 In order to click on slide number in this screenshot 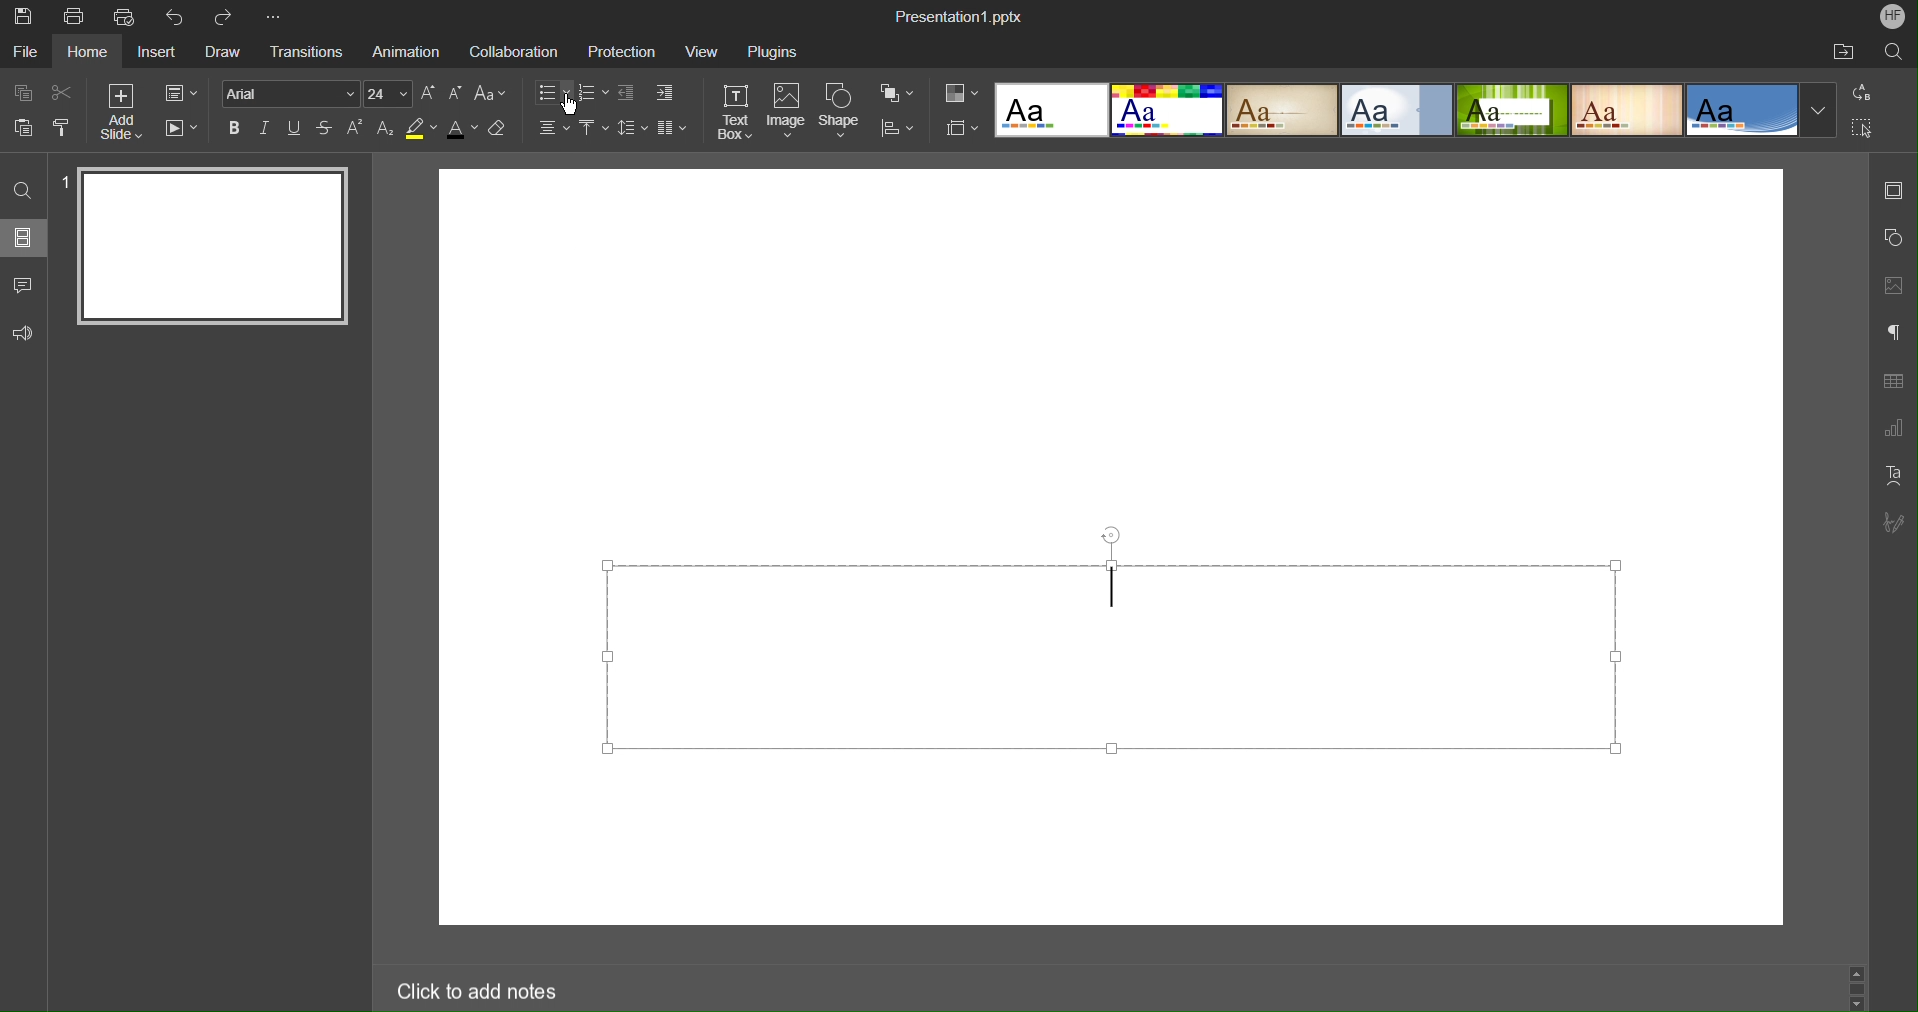, I will do `click(63, 182)`.